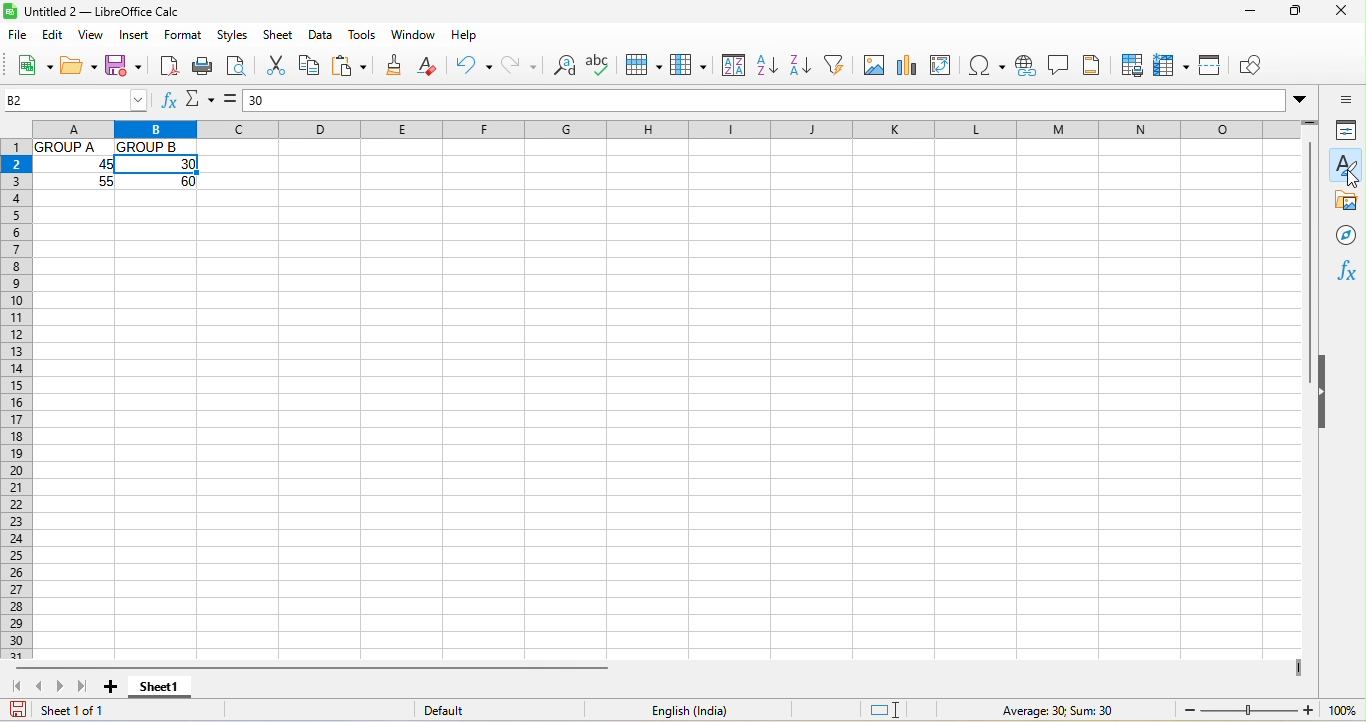 Image resolution: width=1366 pixels, height=722 pixels. What do you see at coordinates (231, 37) in the screenshot?
I see `styles` at bounding box center [231, 37].